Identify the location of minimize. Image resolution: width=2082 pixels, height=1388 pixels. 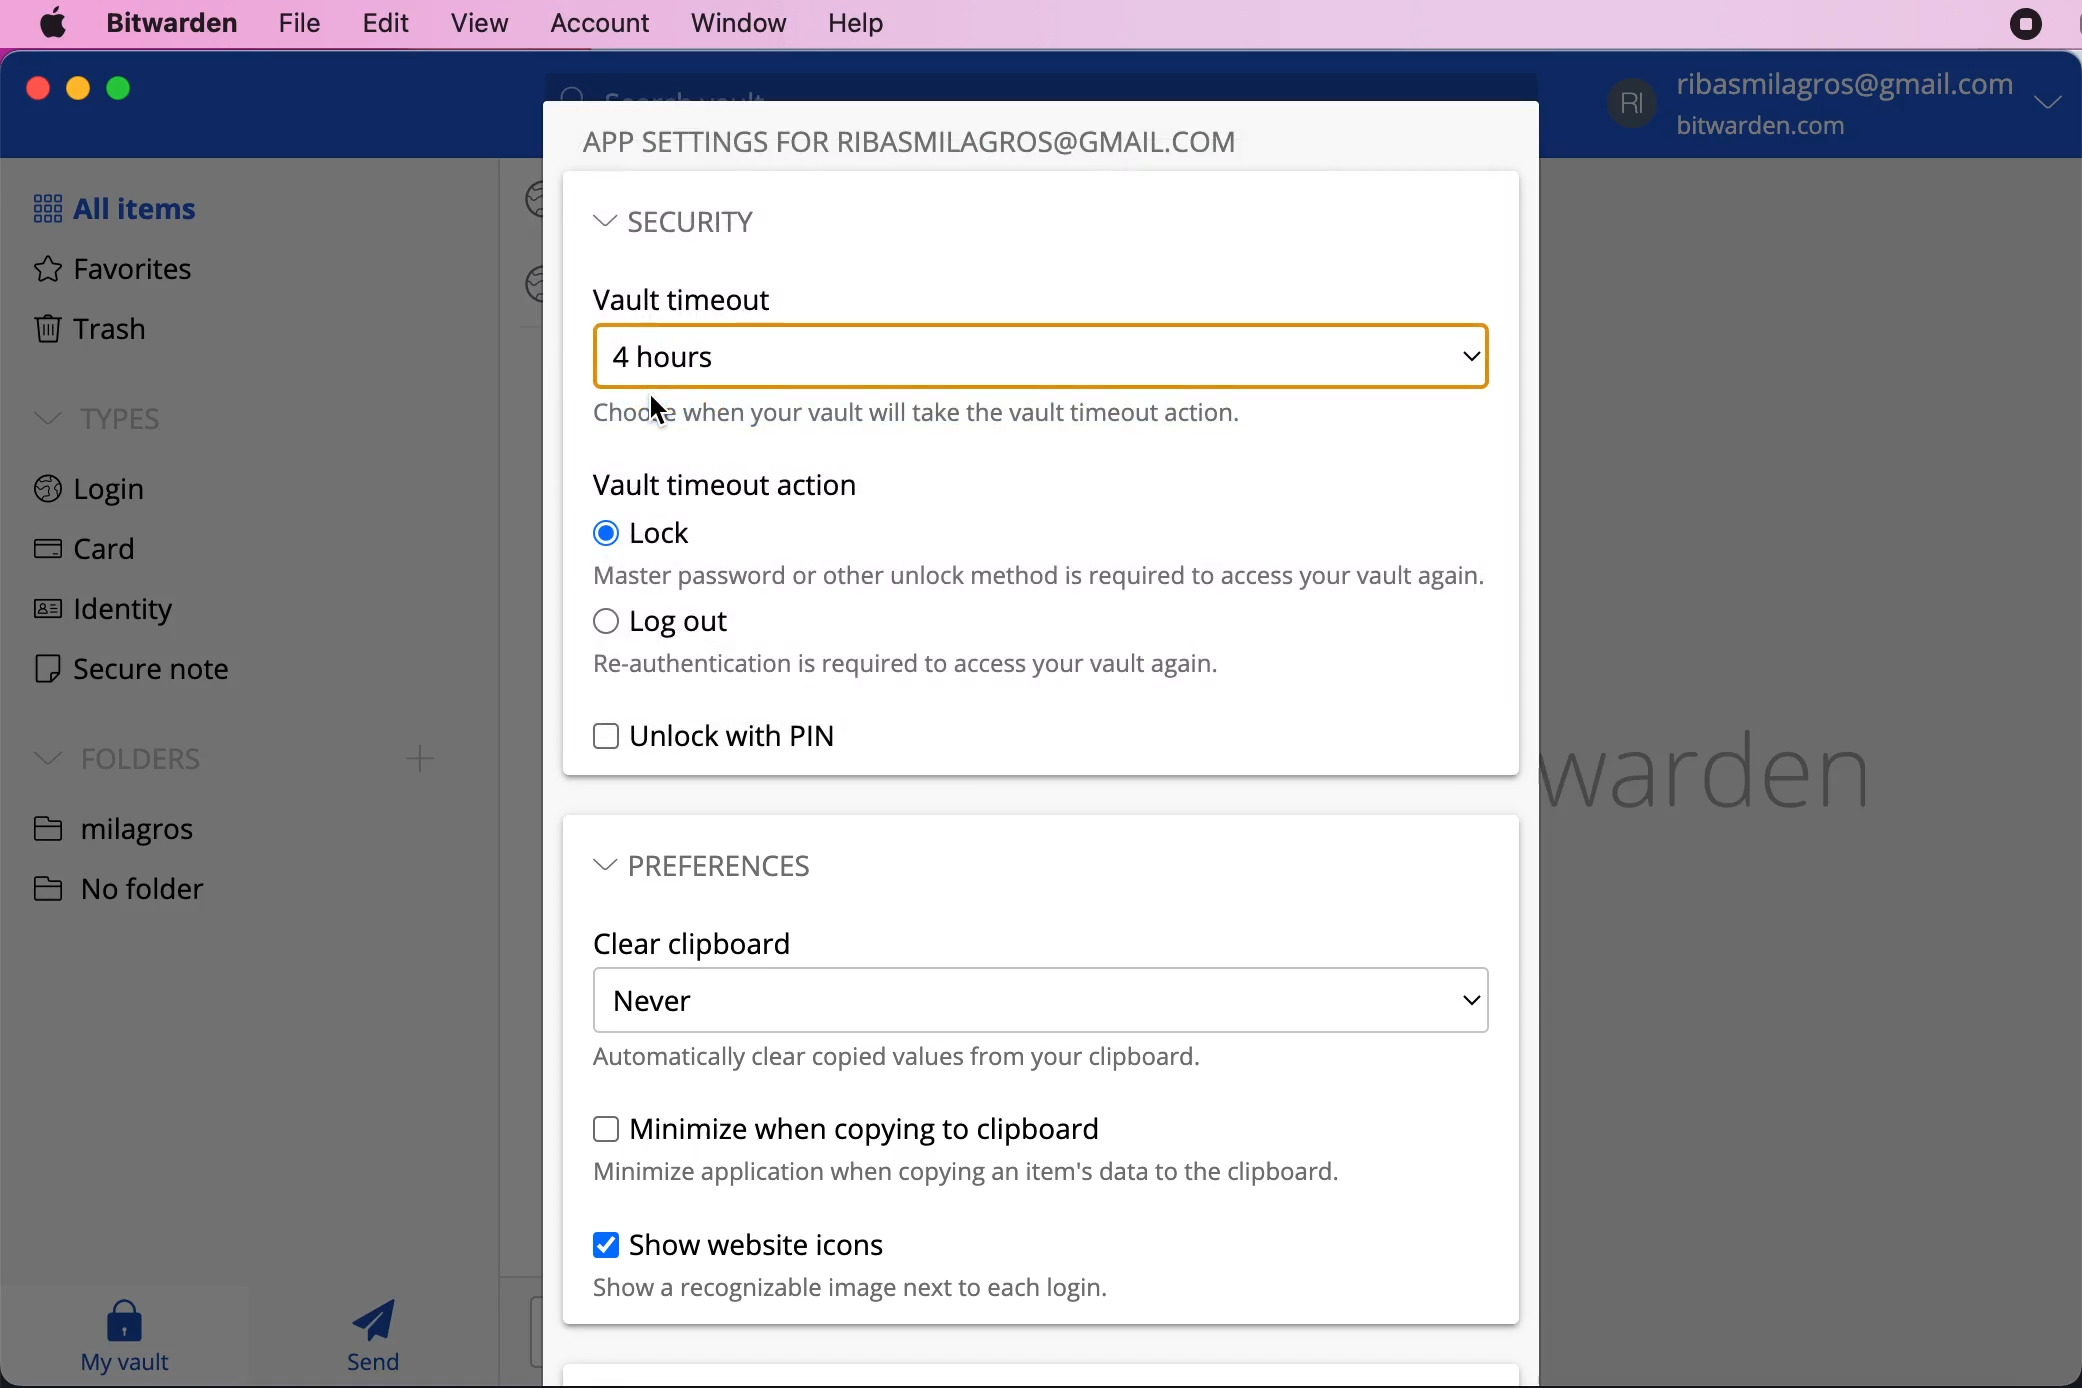
(78, 88).